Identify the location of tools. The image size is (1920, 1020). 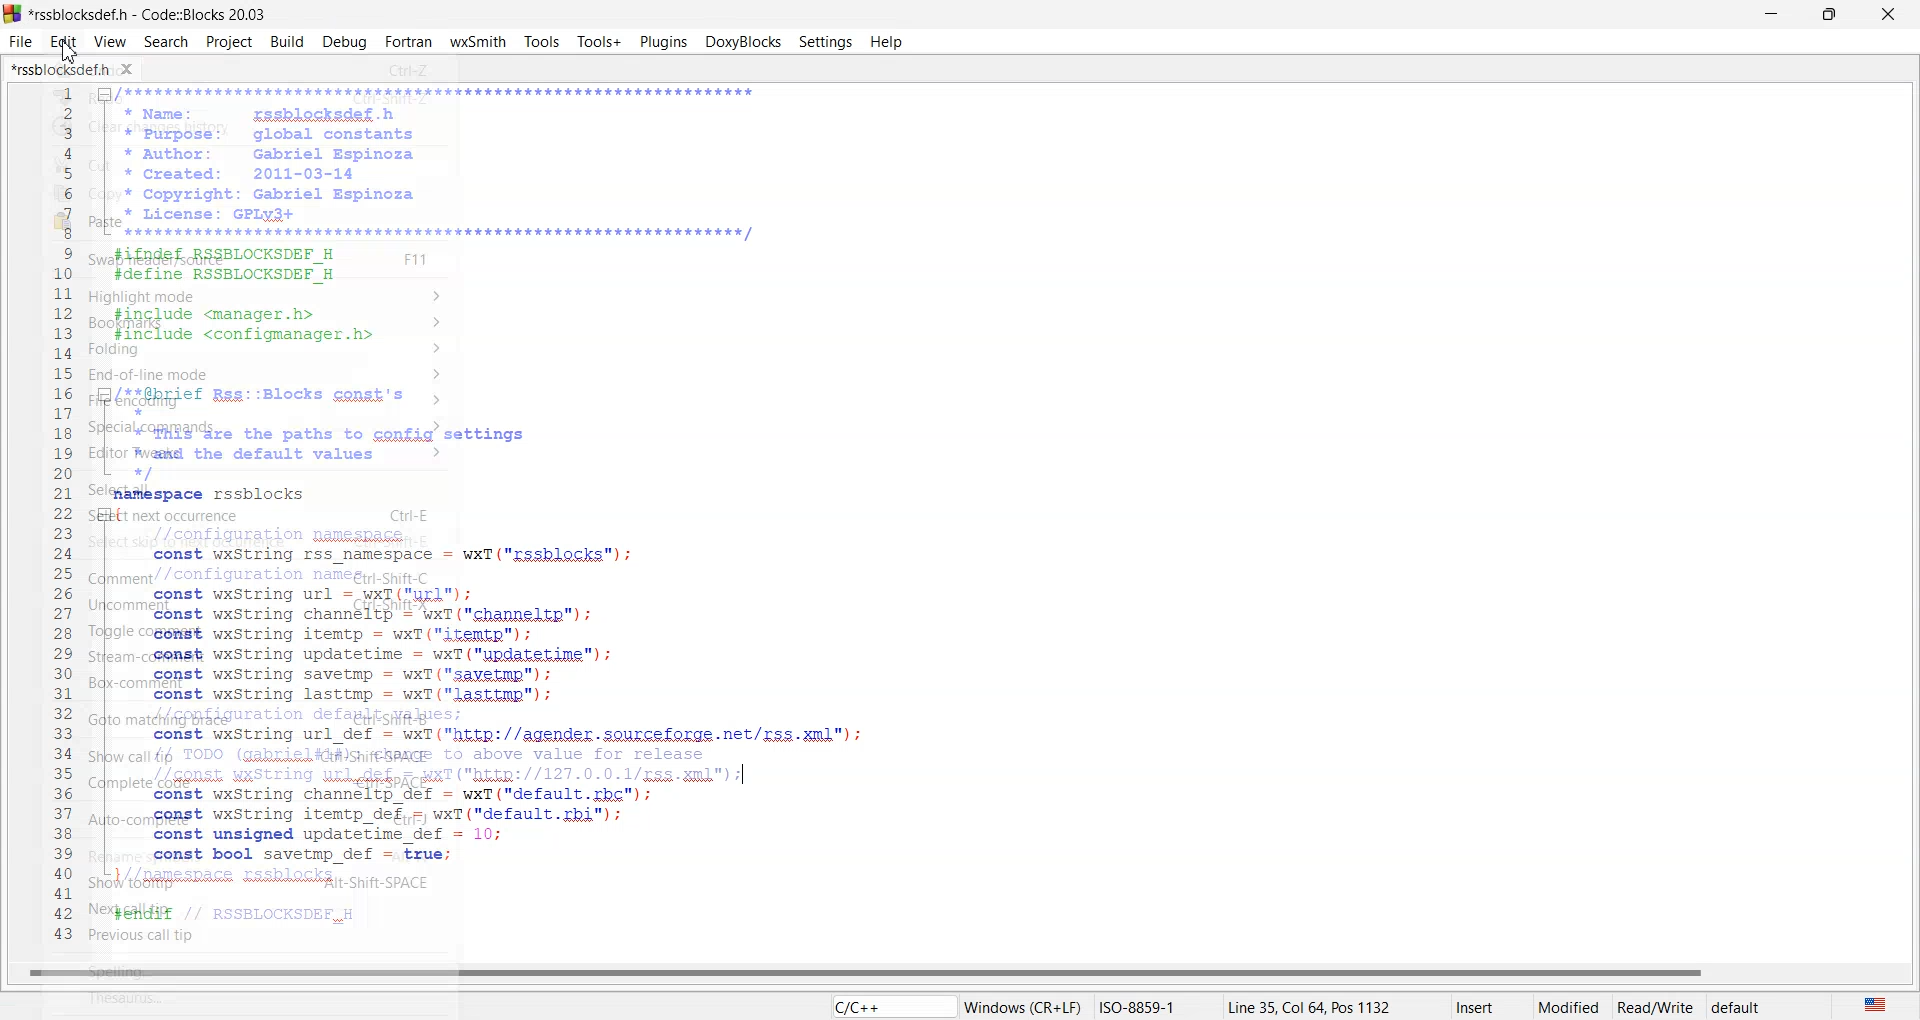
(542, 44).